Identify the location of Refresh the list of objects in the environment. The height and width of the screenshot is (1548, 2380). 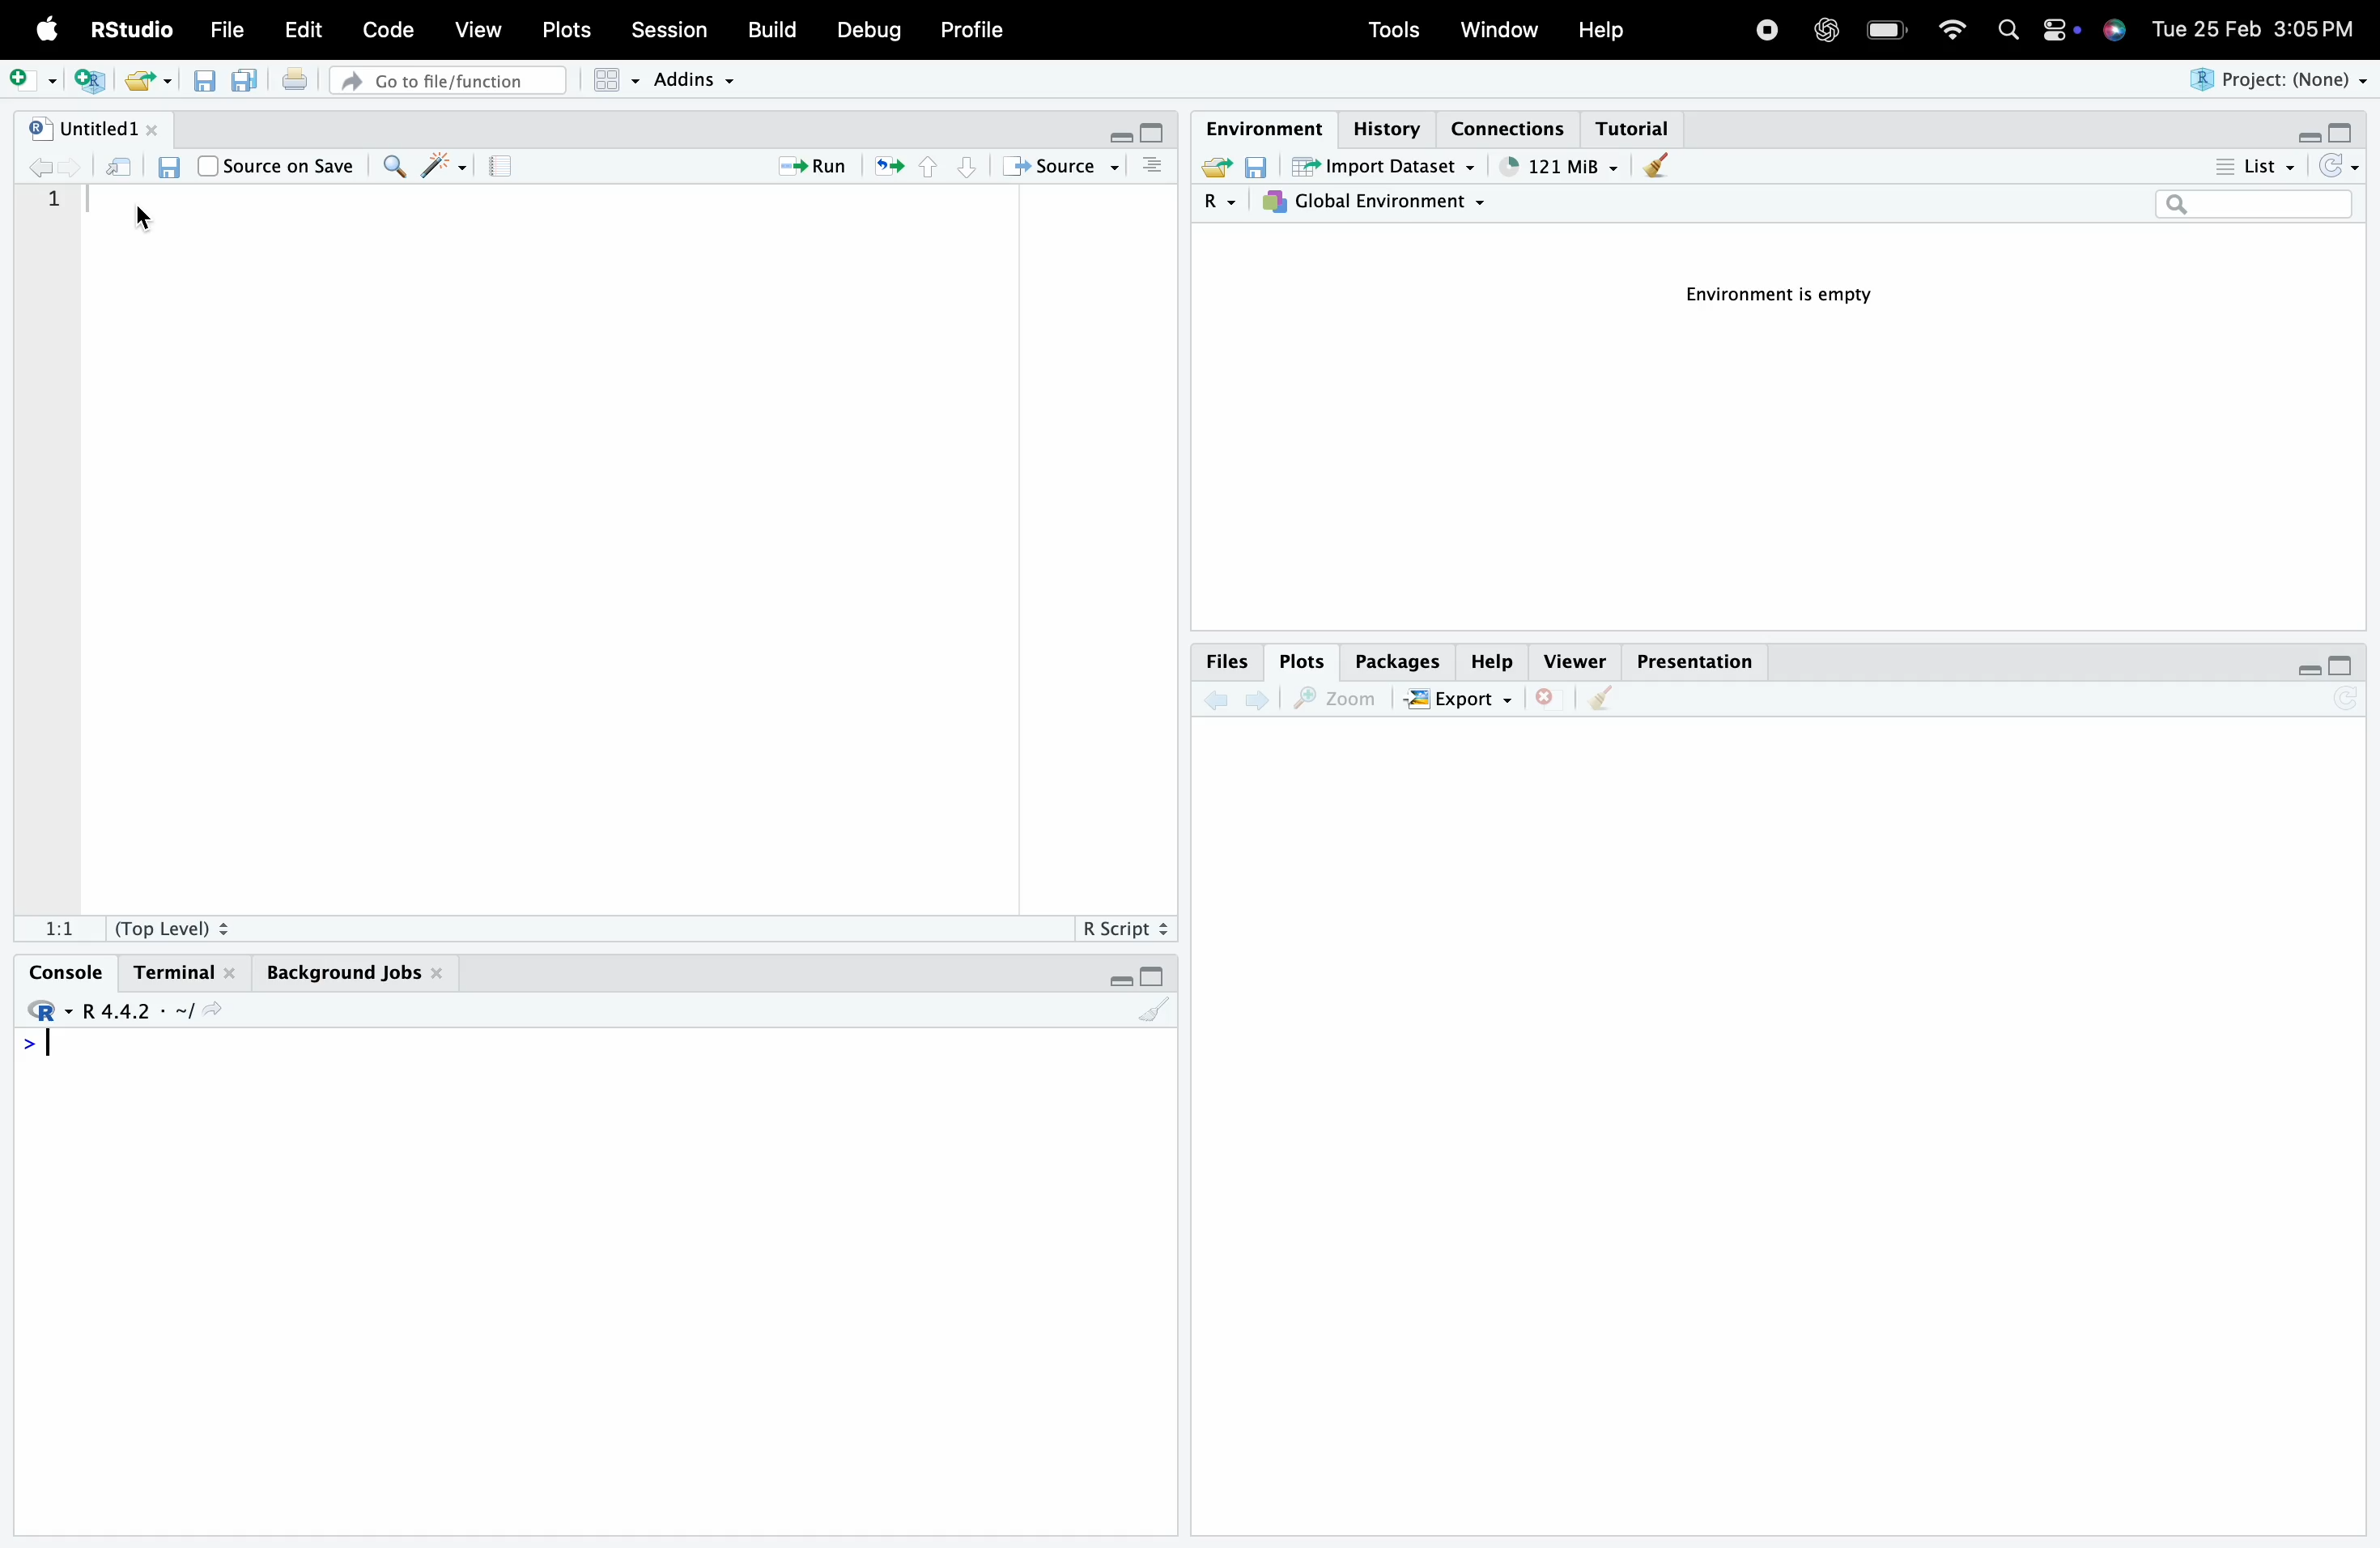
(2338, 168).